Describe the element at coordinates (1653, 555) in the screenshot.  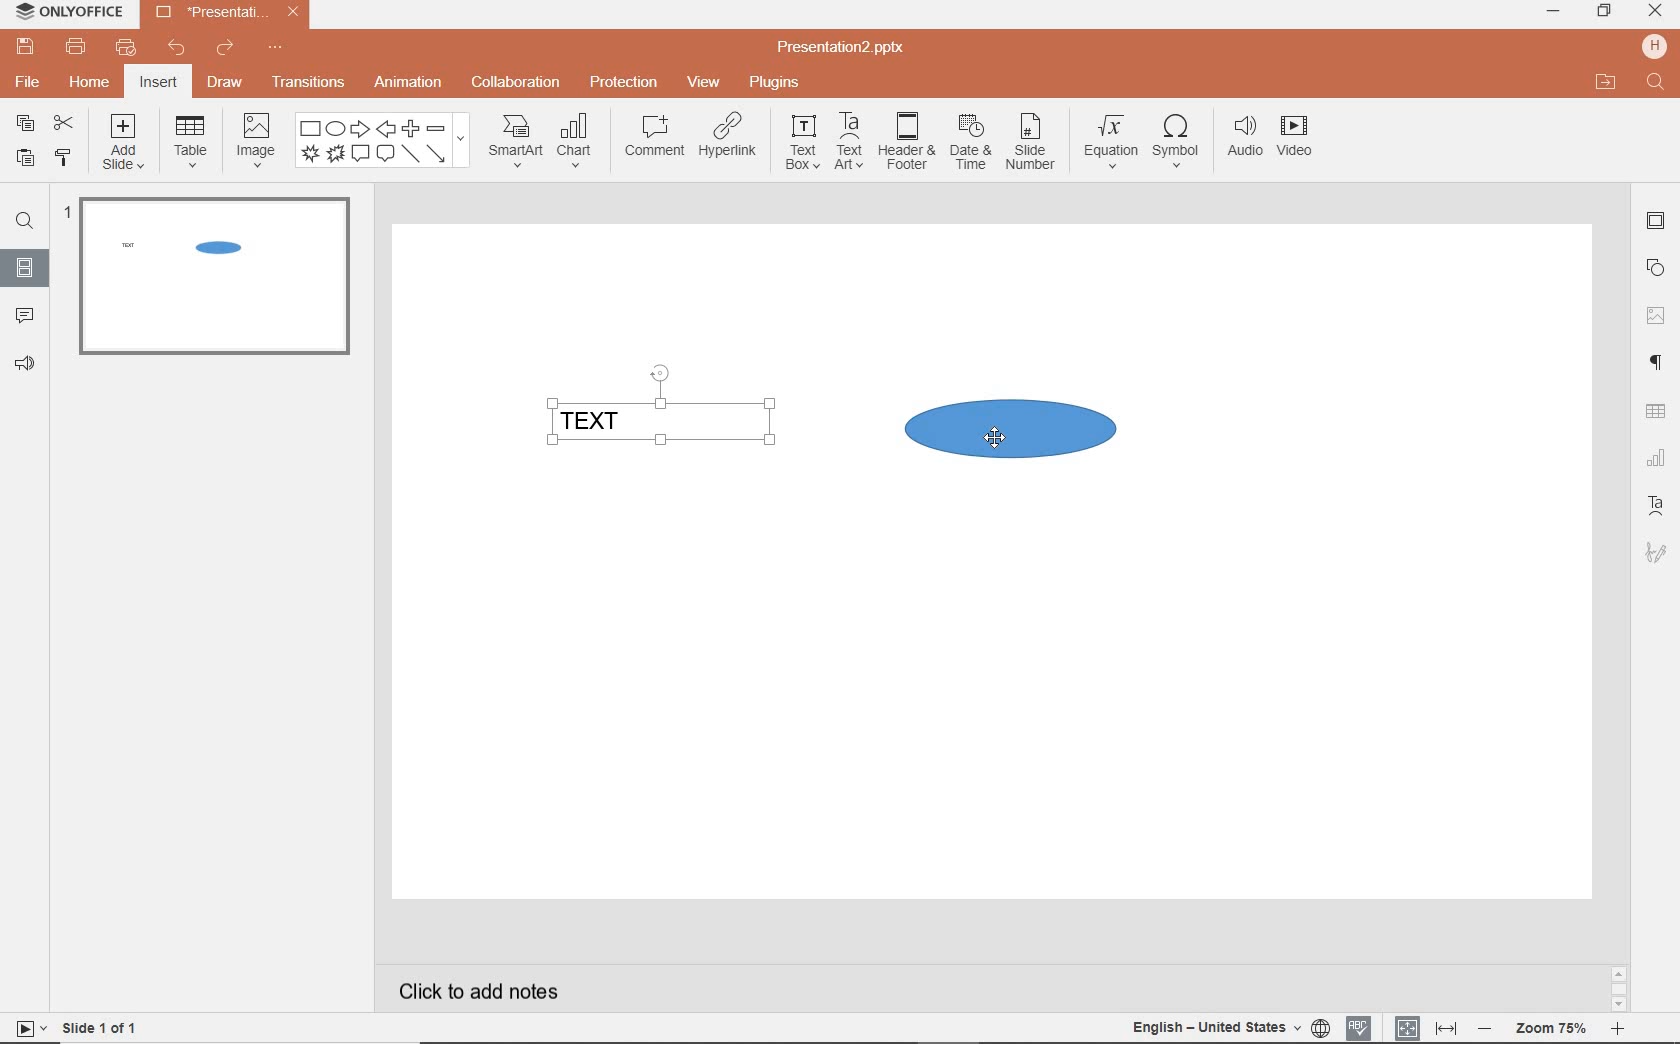
I see `TEXT ART` at that location.